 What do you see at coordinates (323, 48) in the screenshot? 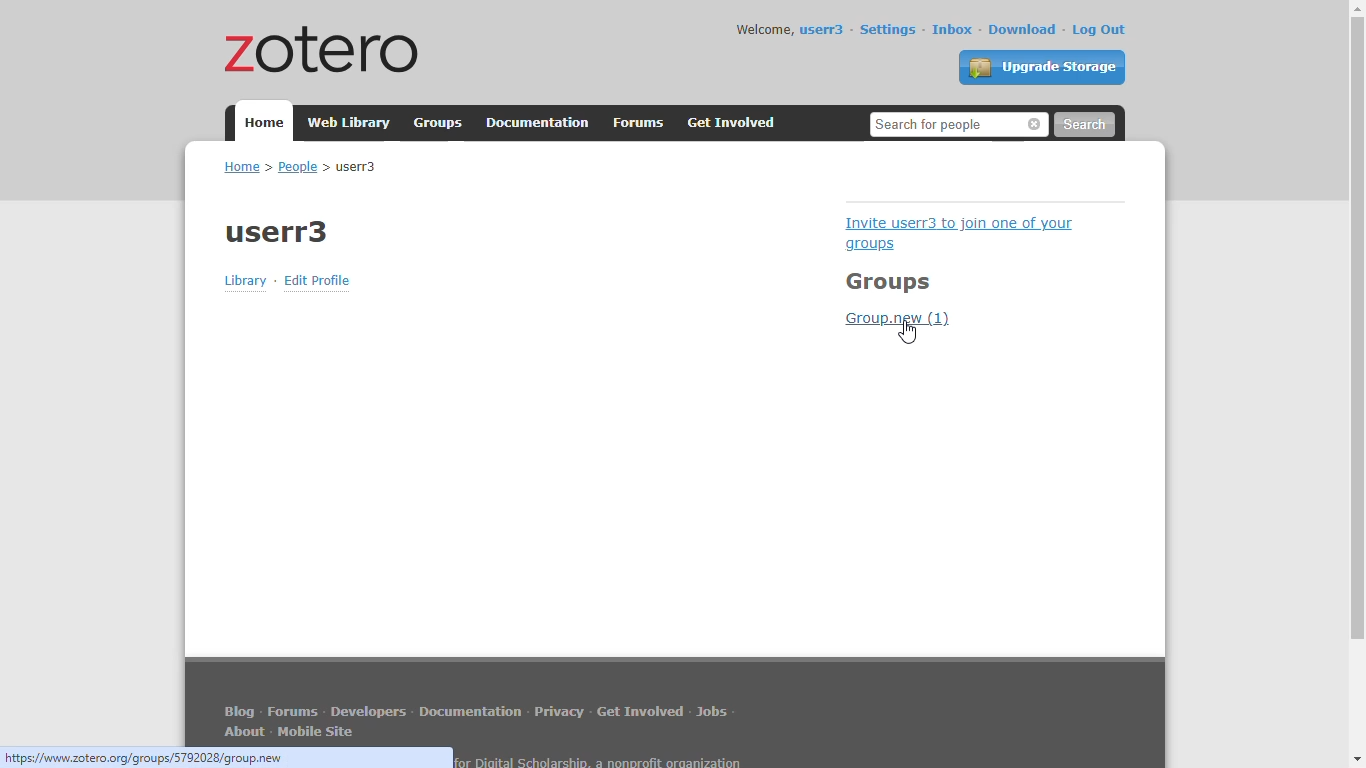
I see `zotero` at bounding box center [323, 48].